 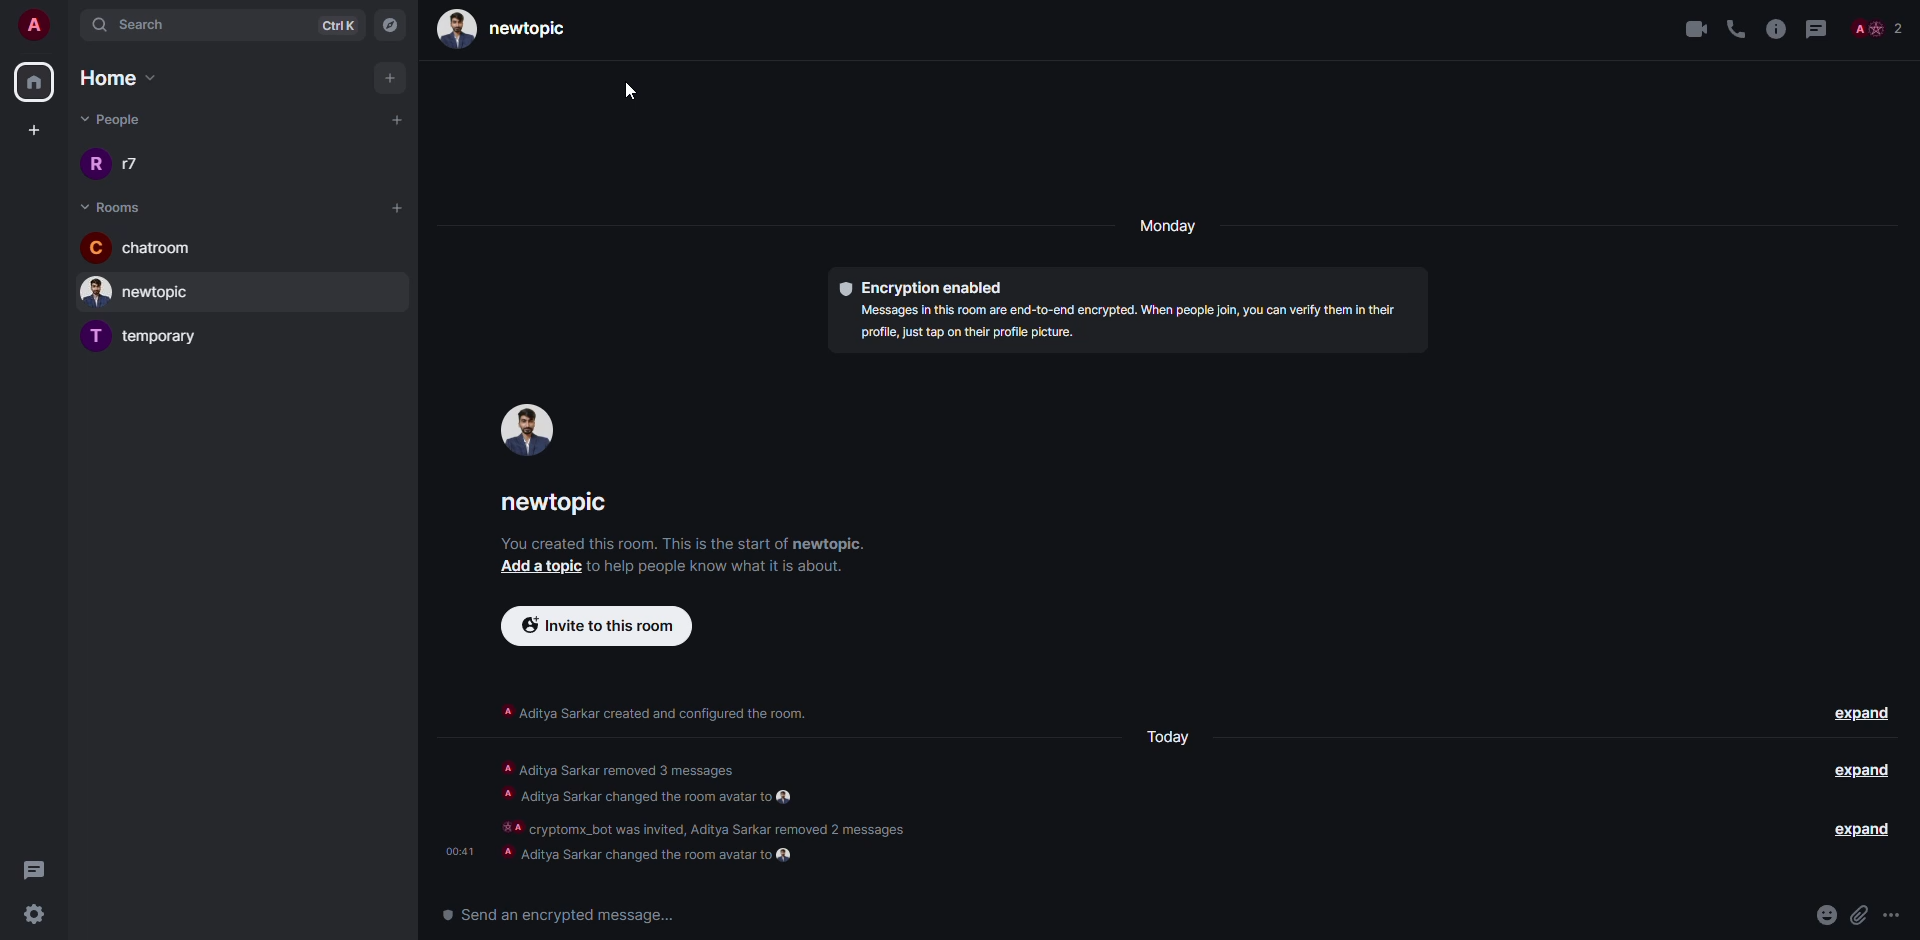 I want to click on home, so click(x=130, y=78).